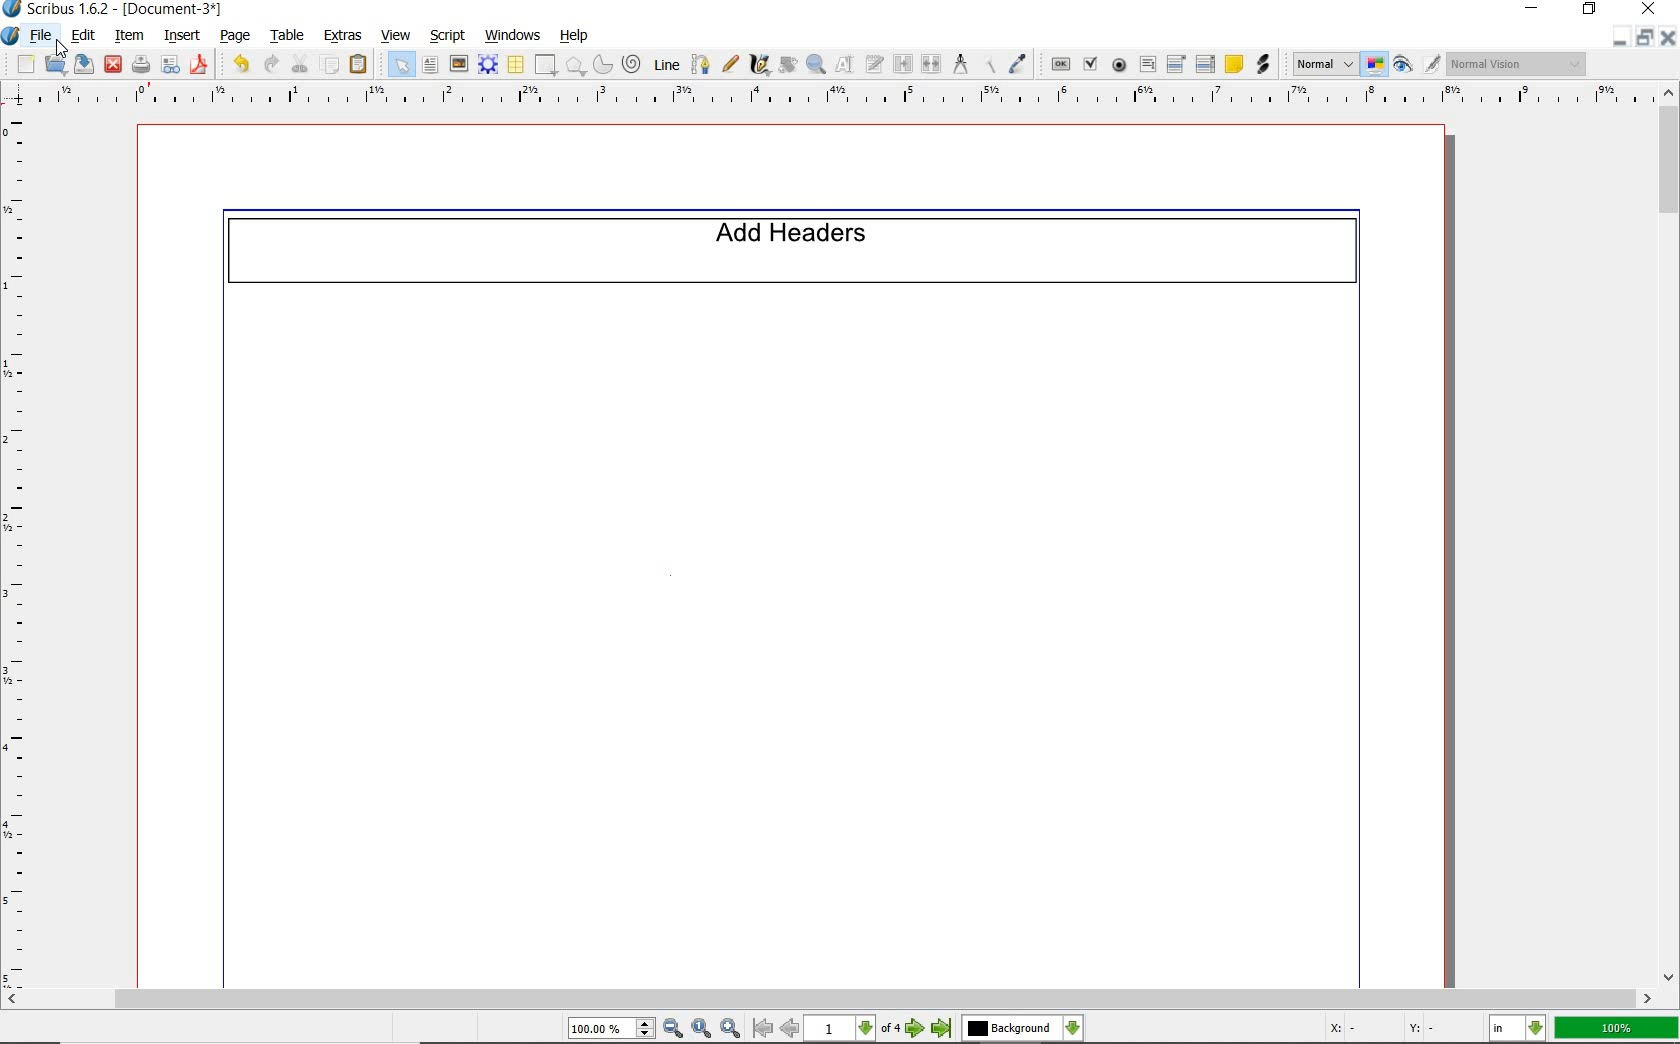 This screenshot has width=1680, height=1044. What do you see at coordinates (1622, 37) in the screenshot?
I see `minimize` at bounding box center [1622, 37].